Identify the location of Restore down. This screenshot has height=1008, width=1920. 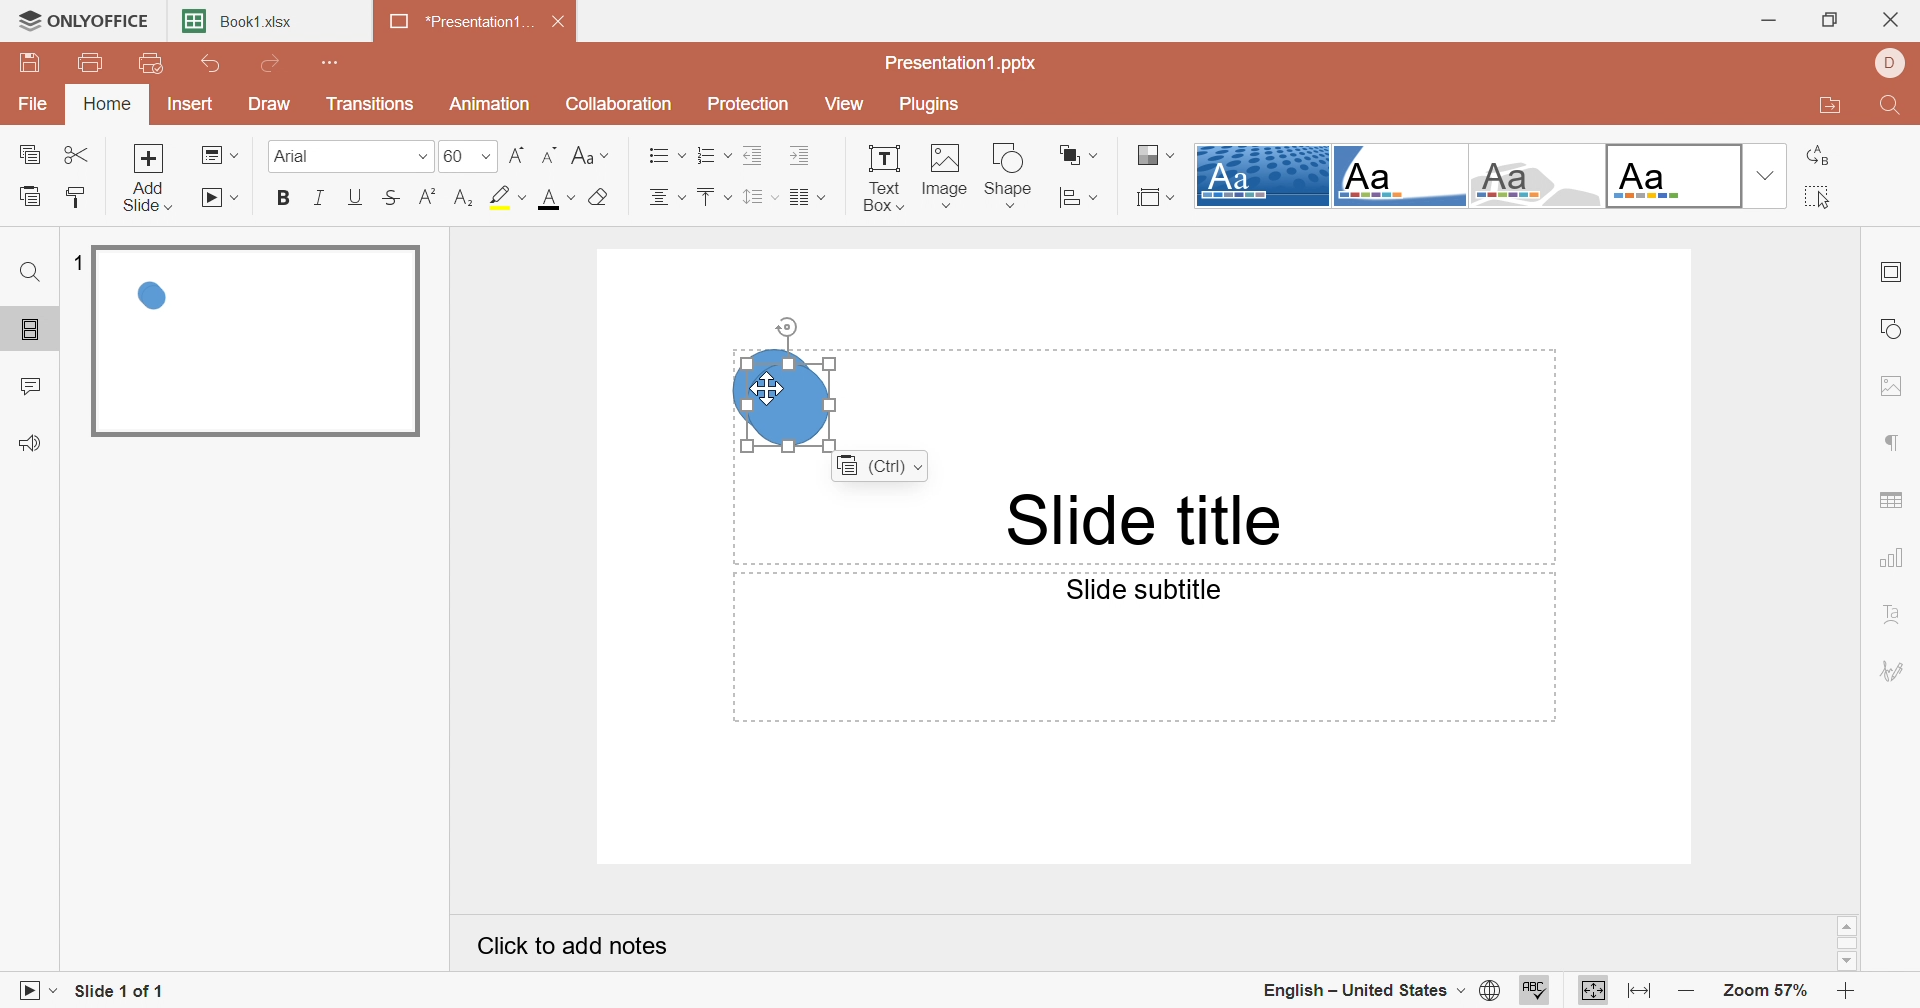
(1834, 19).